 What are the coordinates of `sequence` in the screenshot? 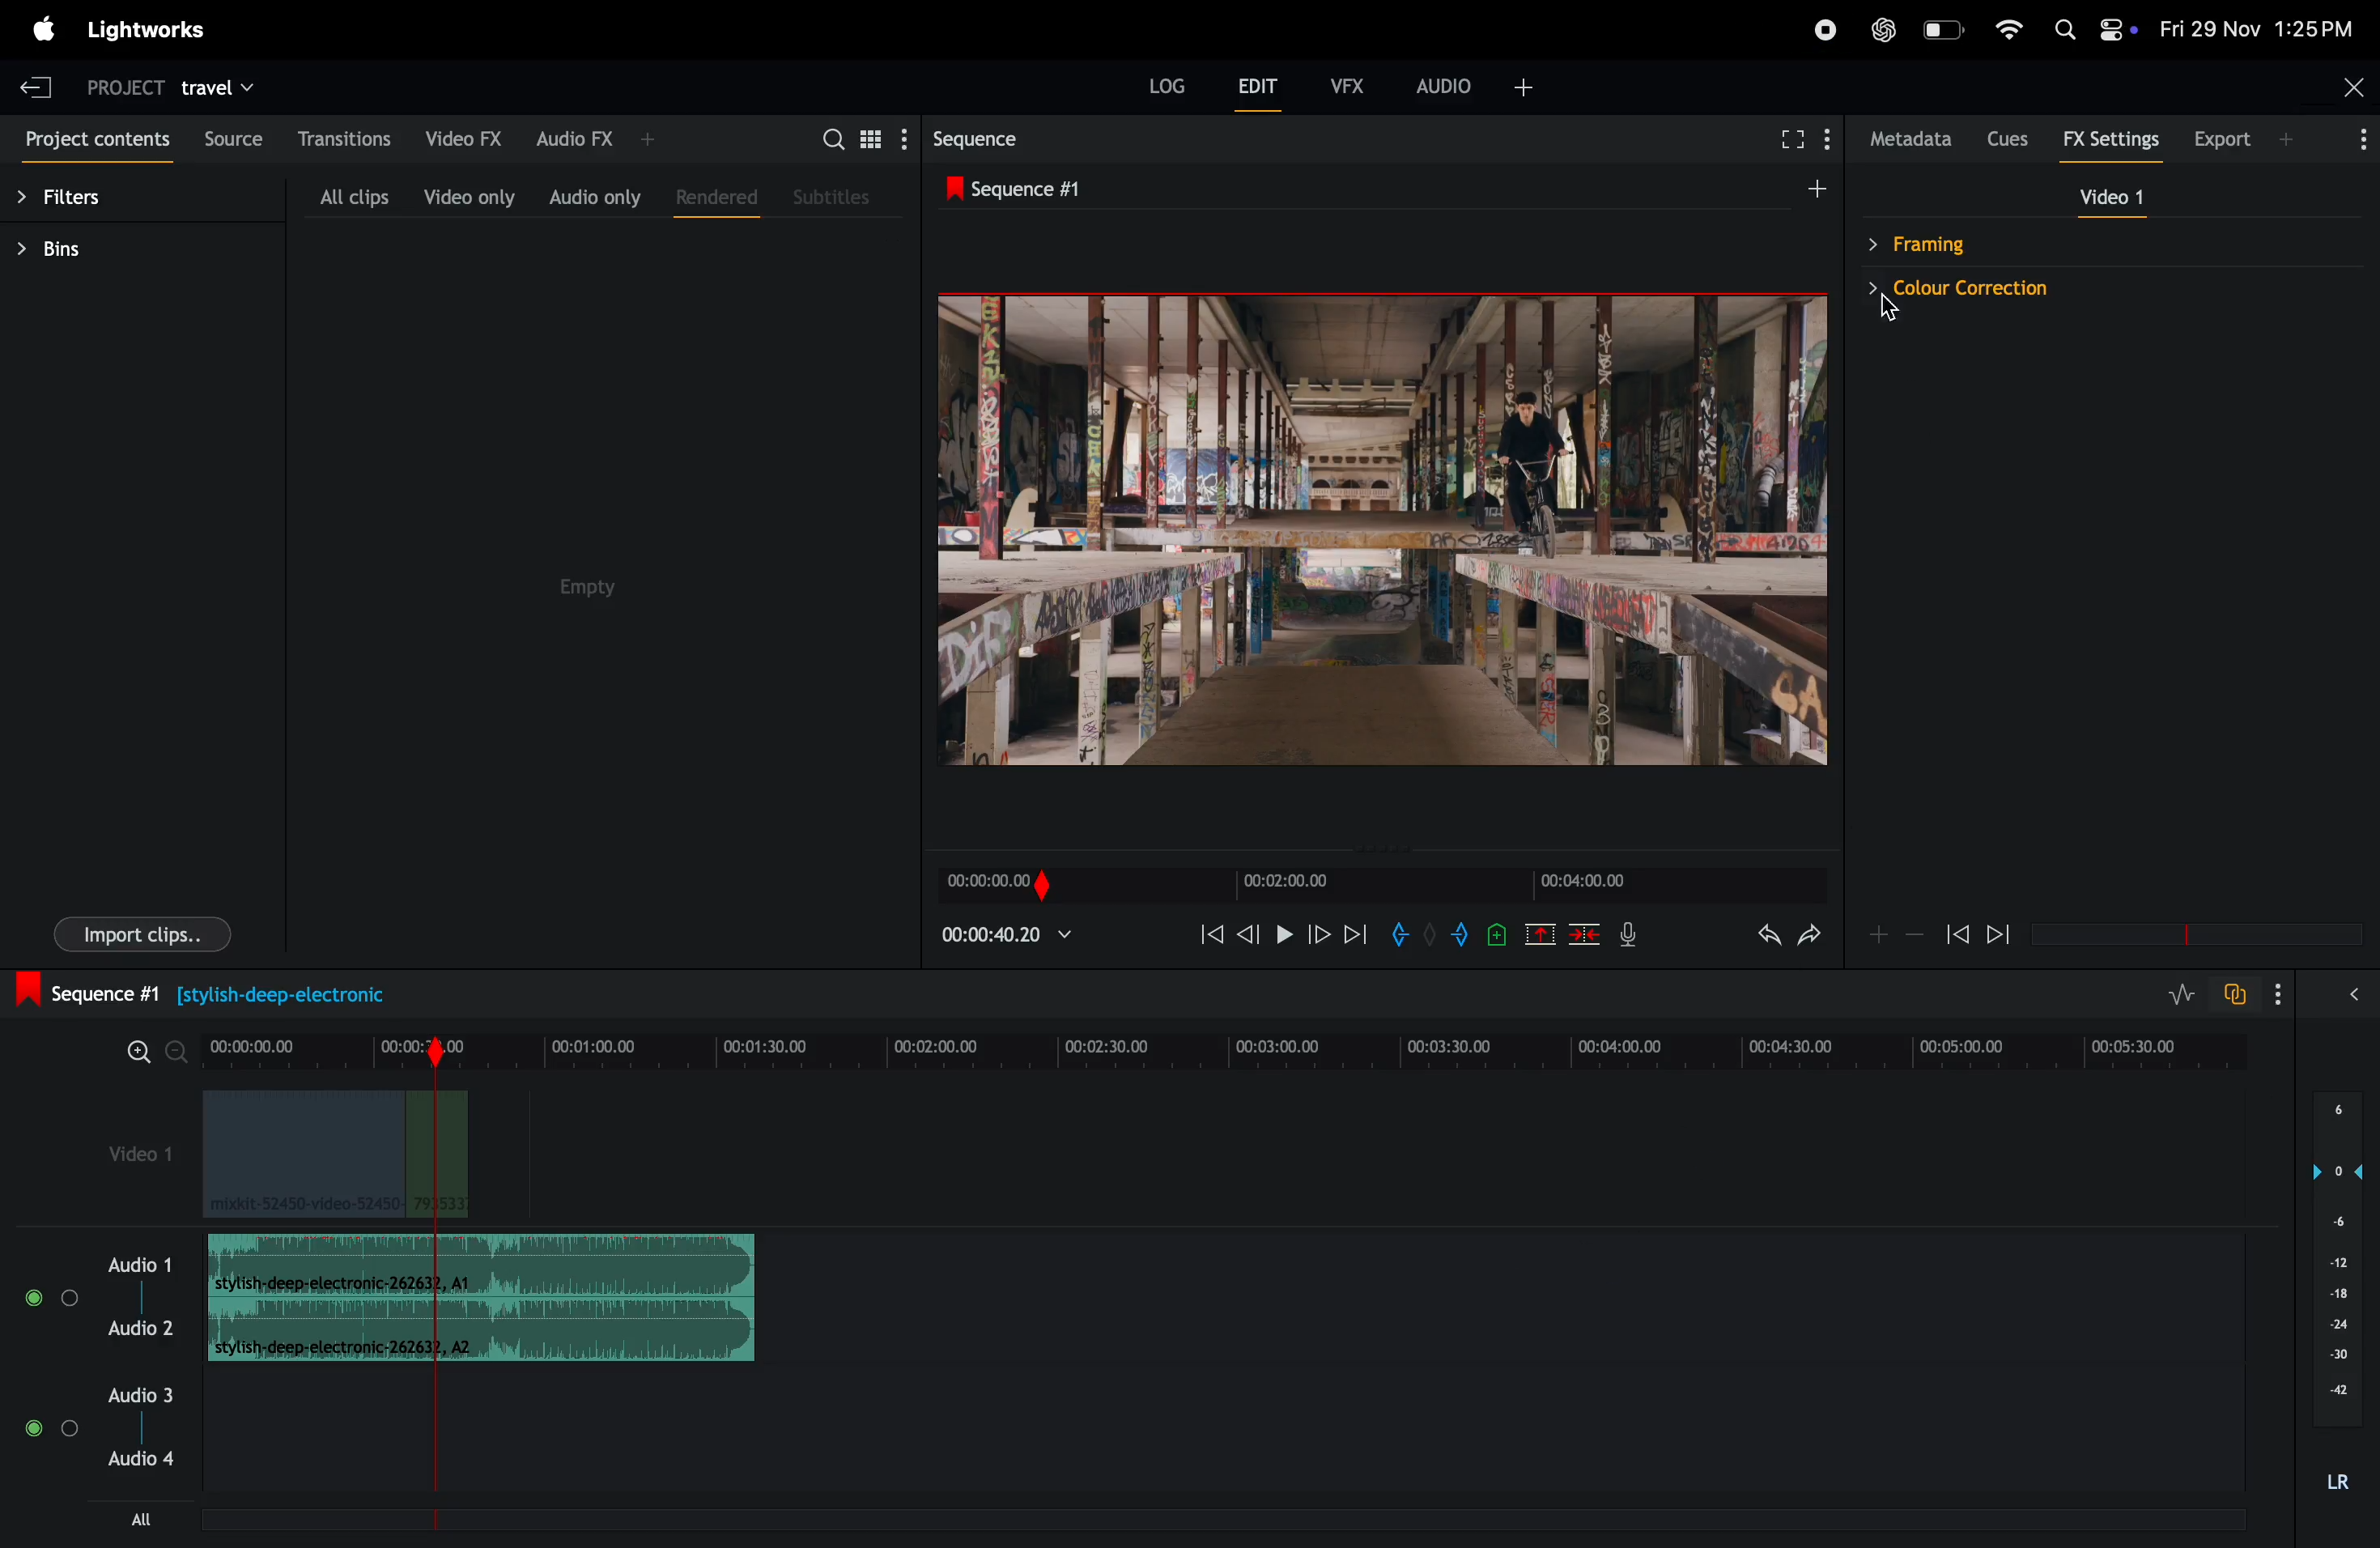 It's located at (1007, 140).